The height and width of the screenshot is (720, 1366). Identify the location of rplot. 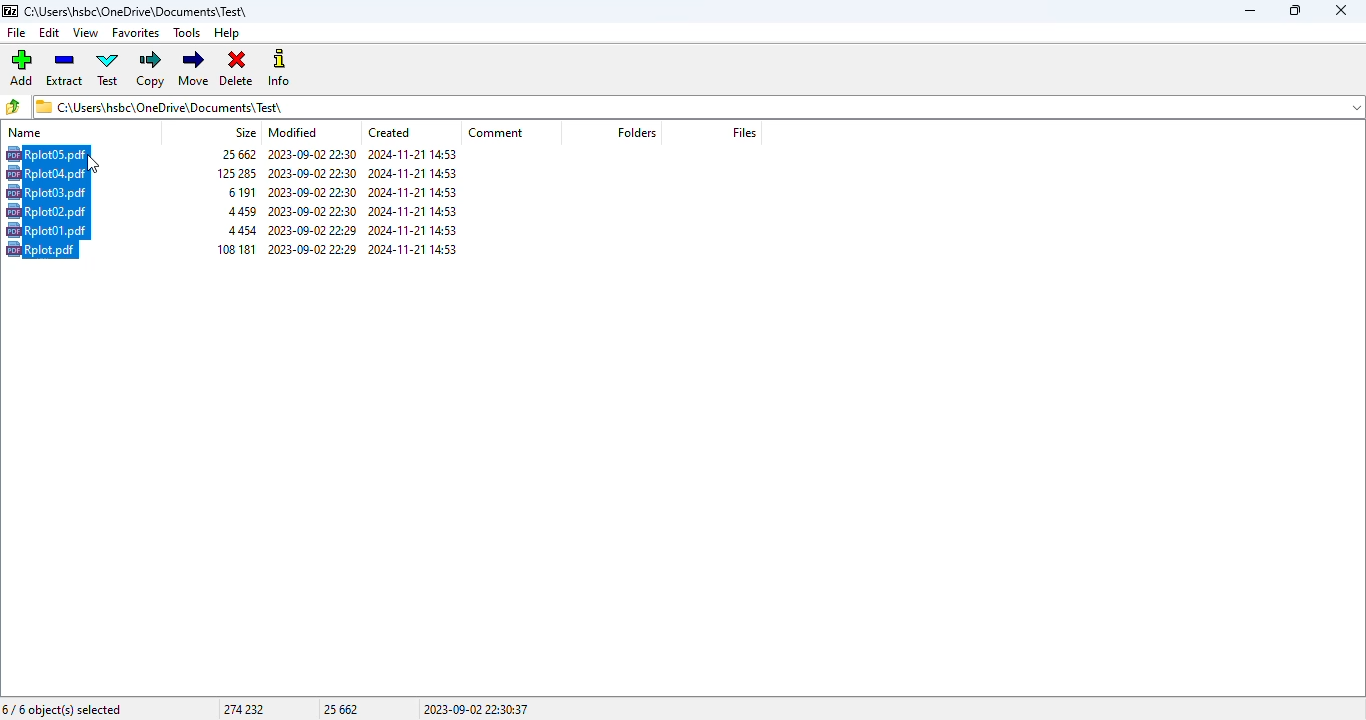
(41, 249).